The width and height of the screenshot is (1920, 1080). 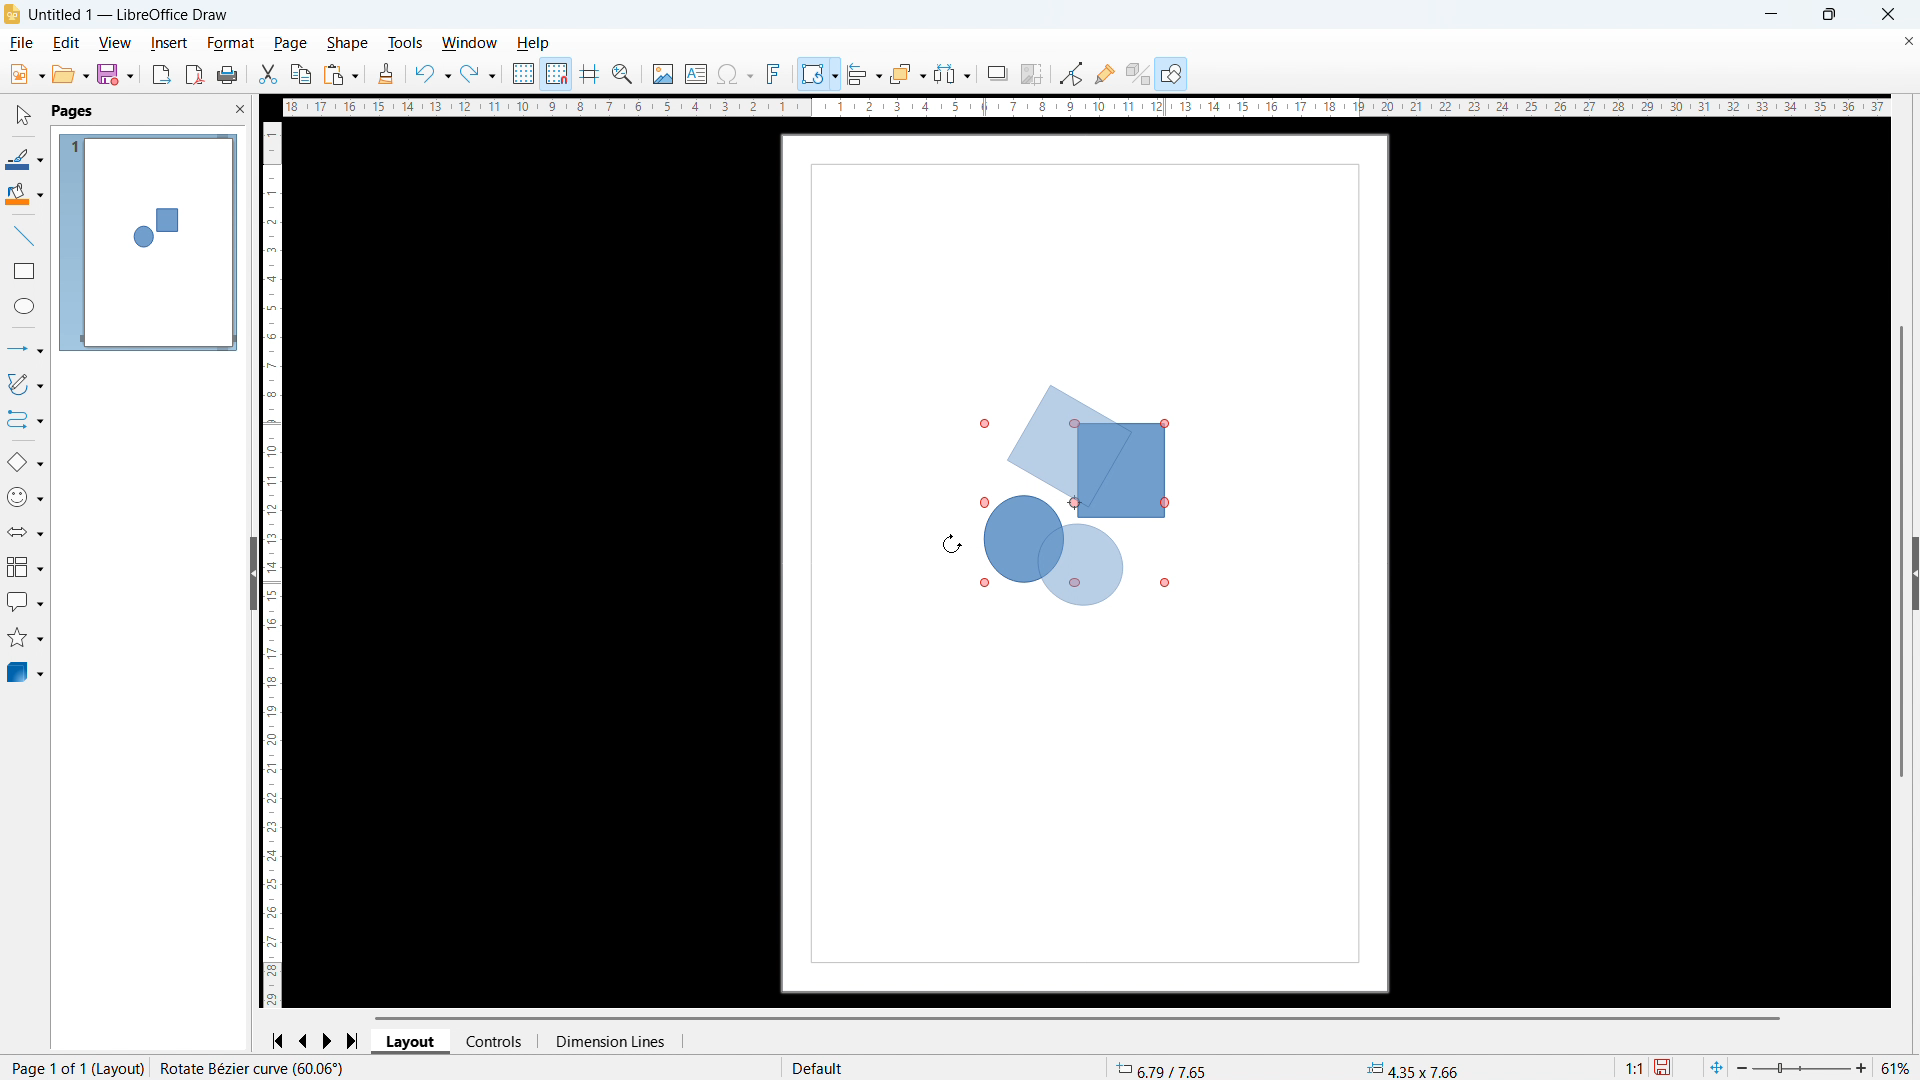 What do you see at coordinates (1166, 1068) in the screenshot?
I see `Cursor coordinates ` at bounding box center [1166, 1068].